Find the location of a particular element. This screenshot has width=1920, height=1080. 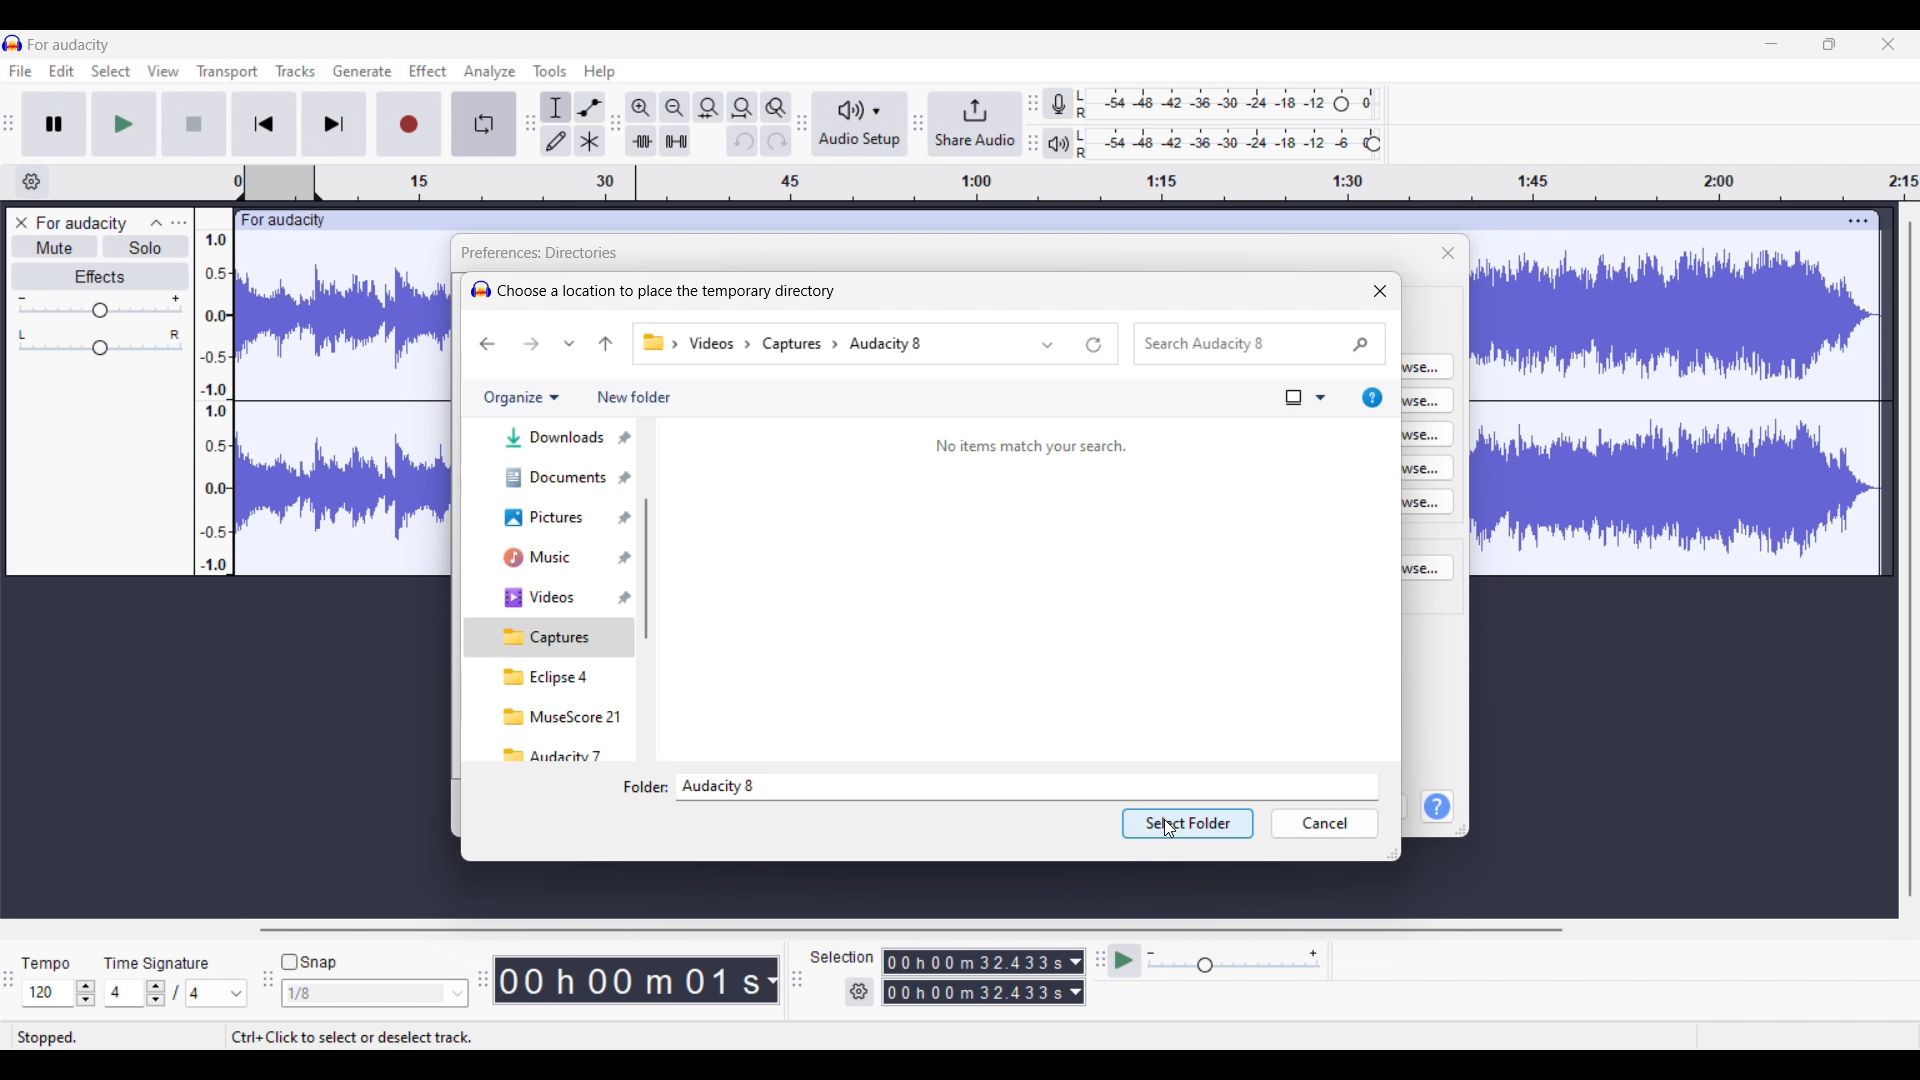

Increase/Decrease number is located at coordinates (156, 993).